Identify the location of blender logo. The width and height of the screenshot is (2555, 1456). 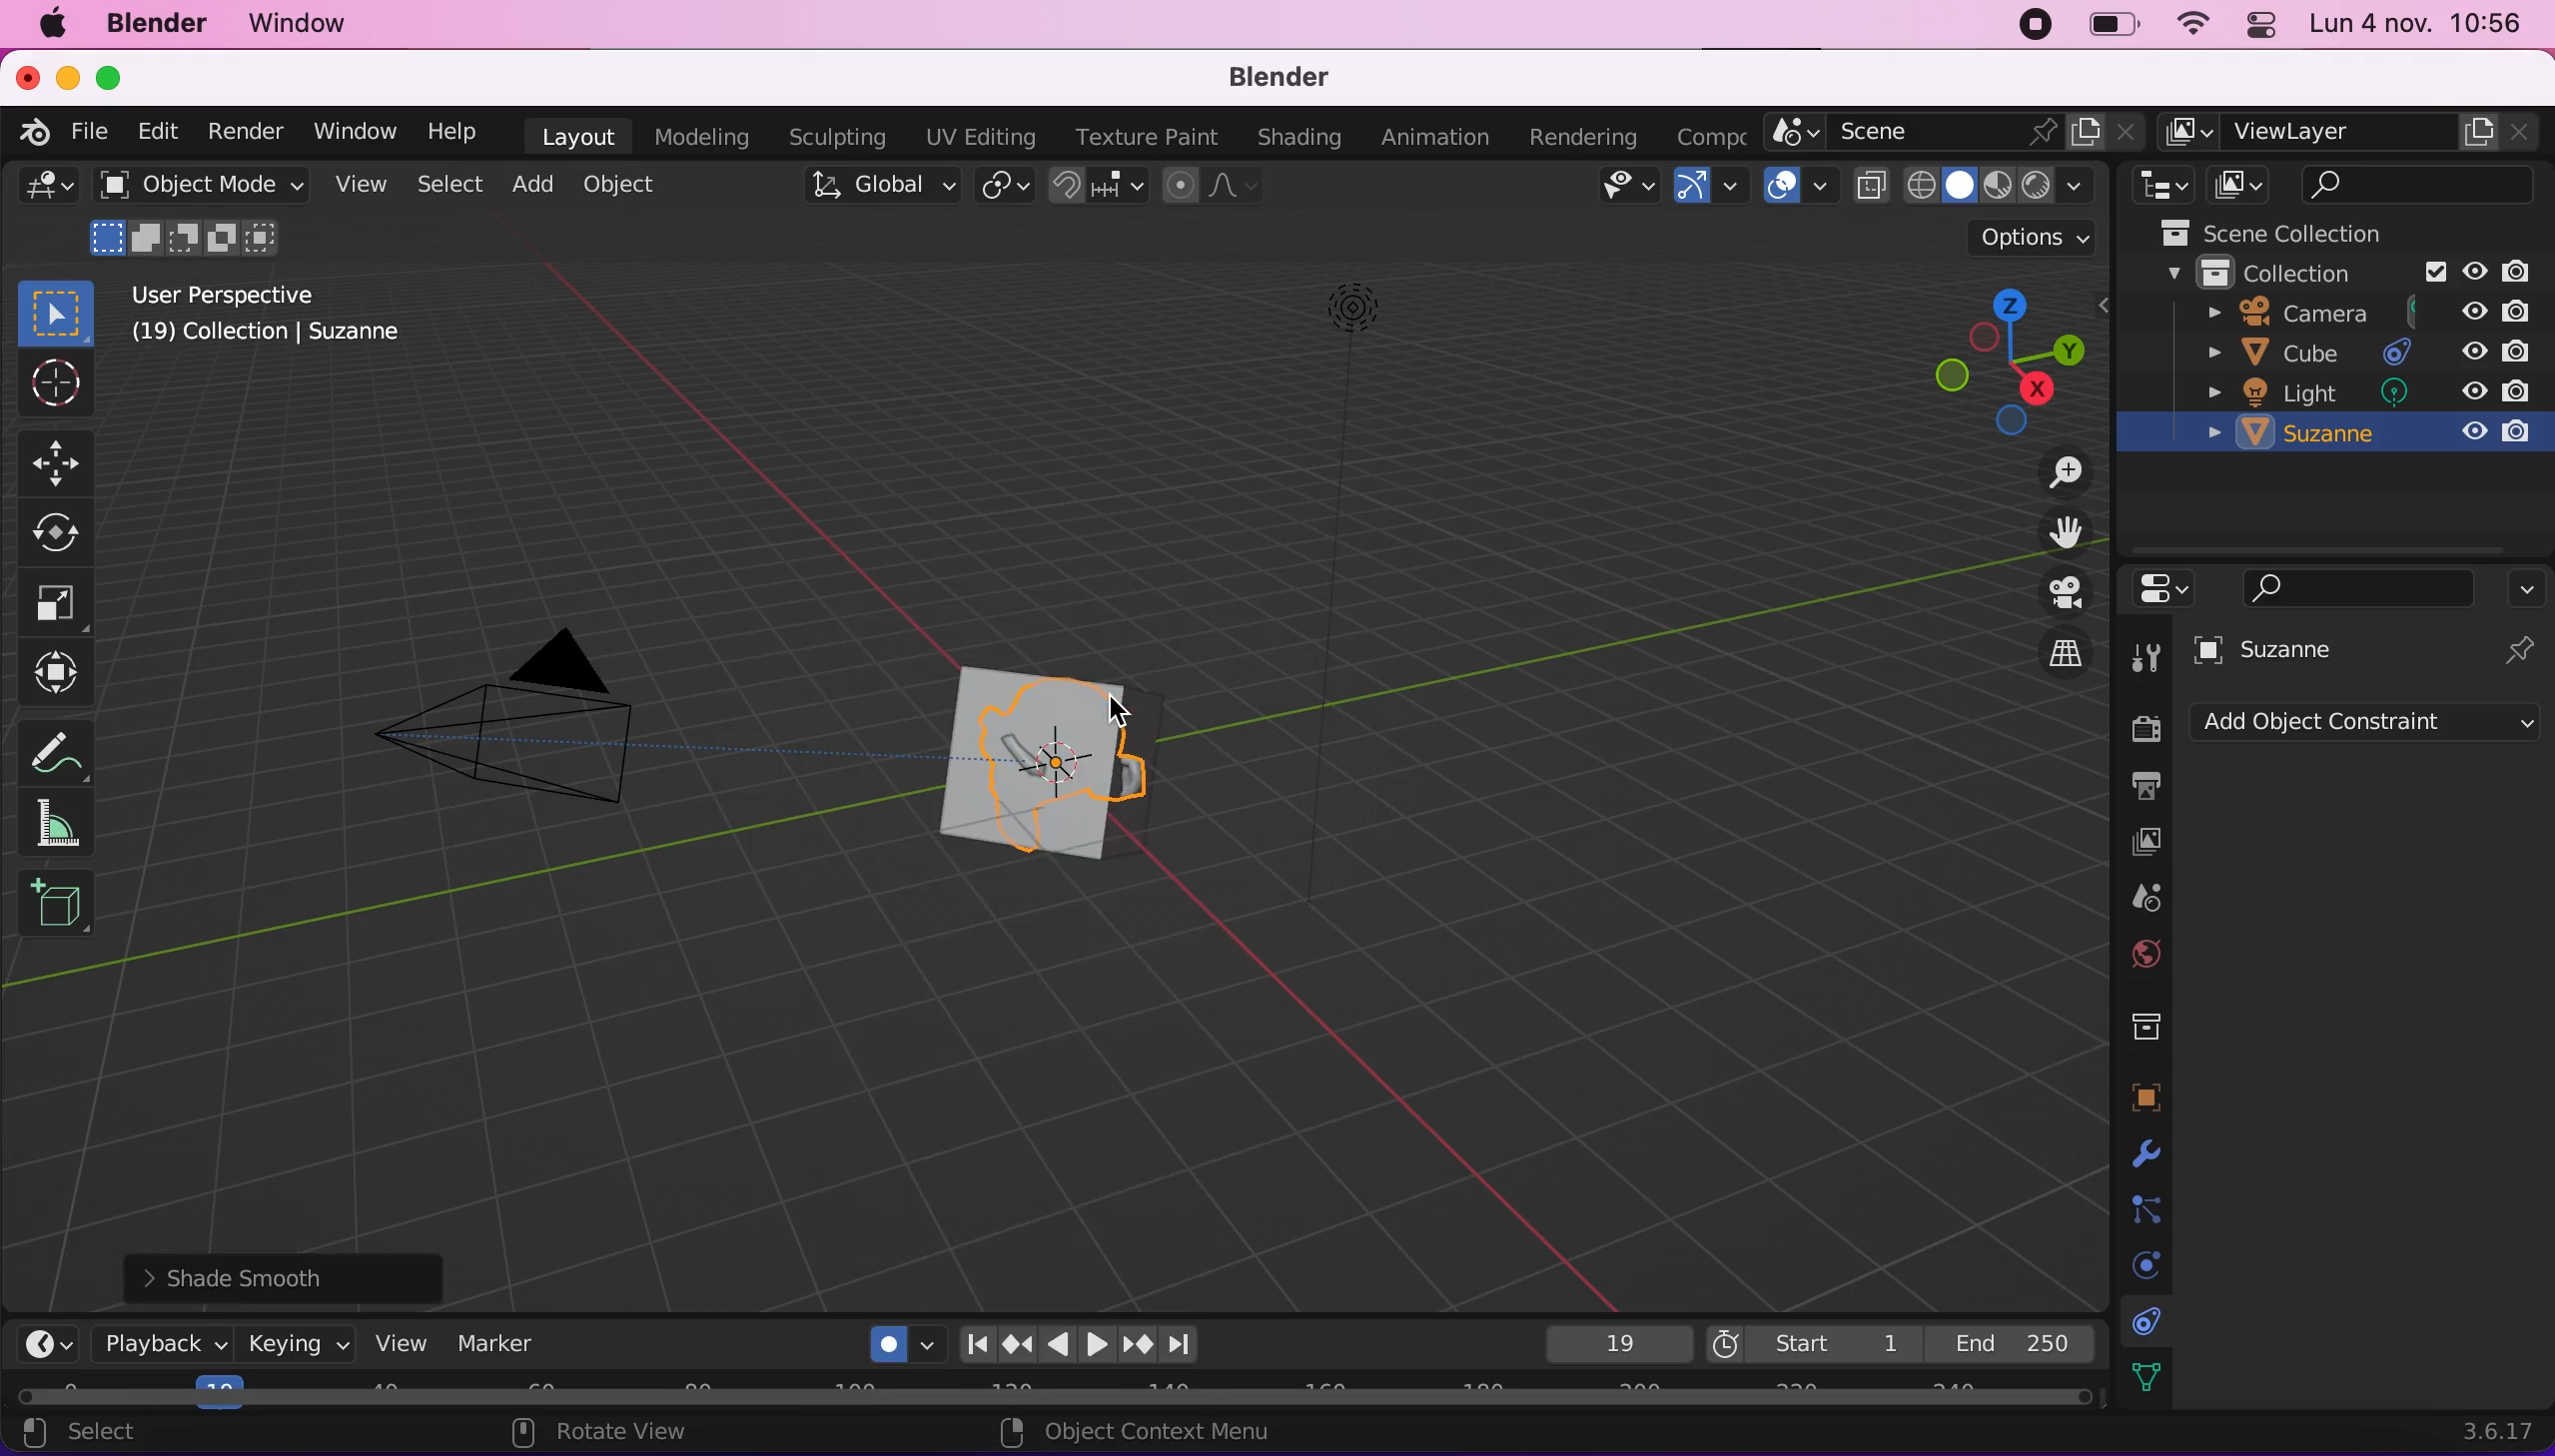
(38, 132).